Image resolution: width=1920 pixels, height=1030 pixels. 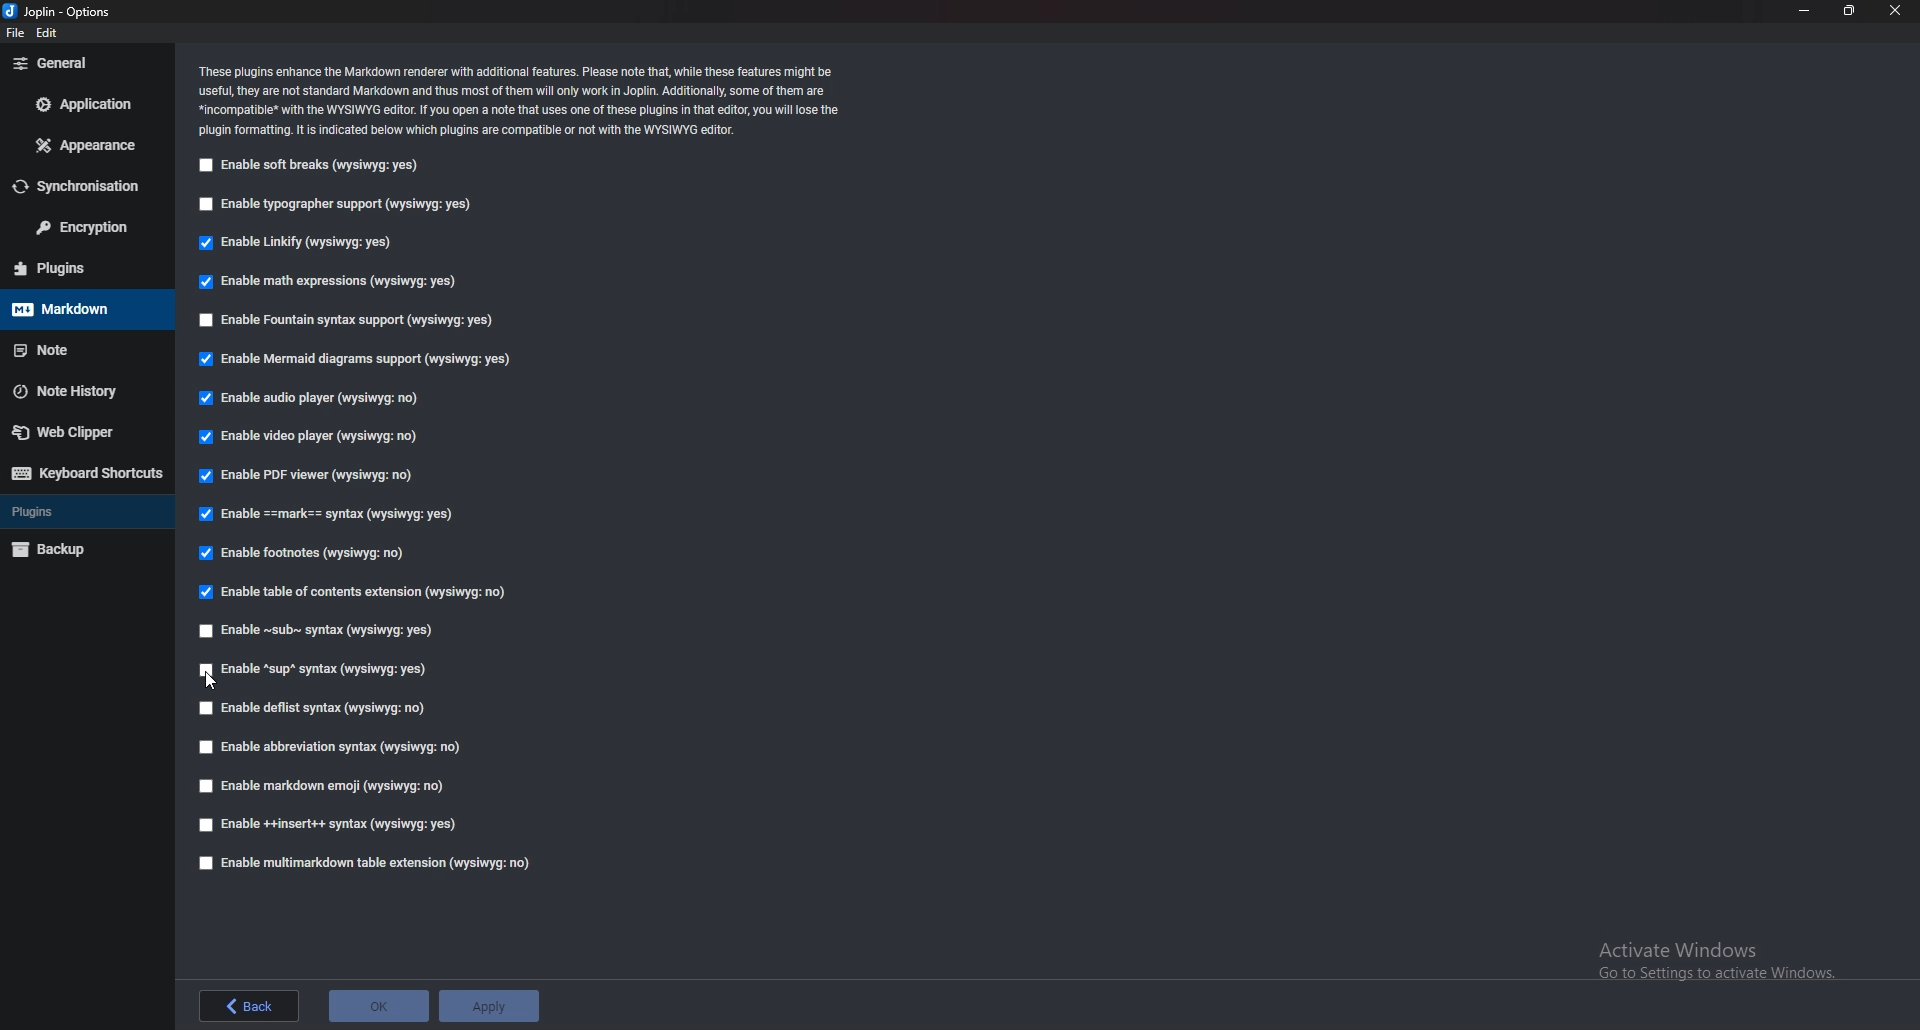 I want to click on Enable footnotes (wysiwyg: no), so click(x=310, y=551).